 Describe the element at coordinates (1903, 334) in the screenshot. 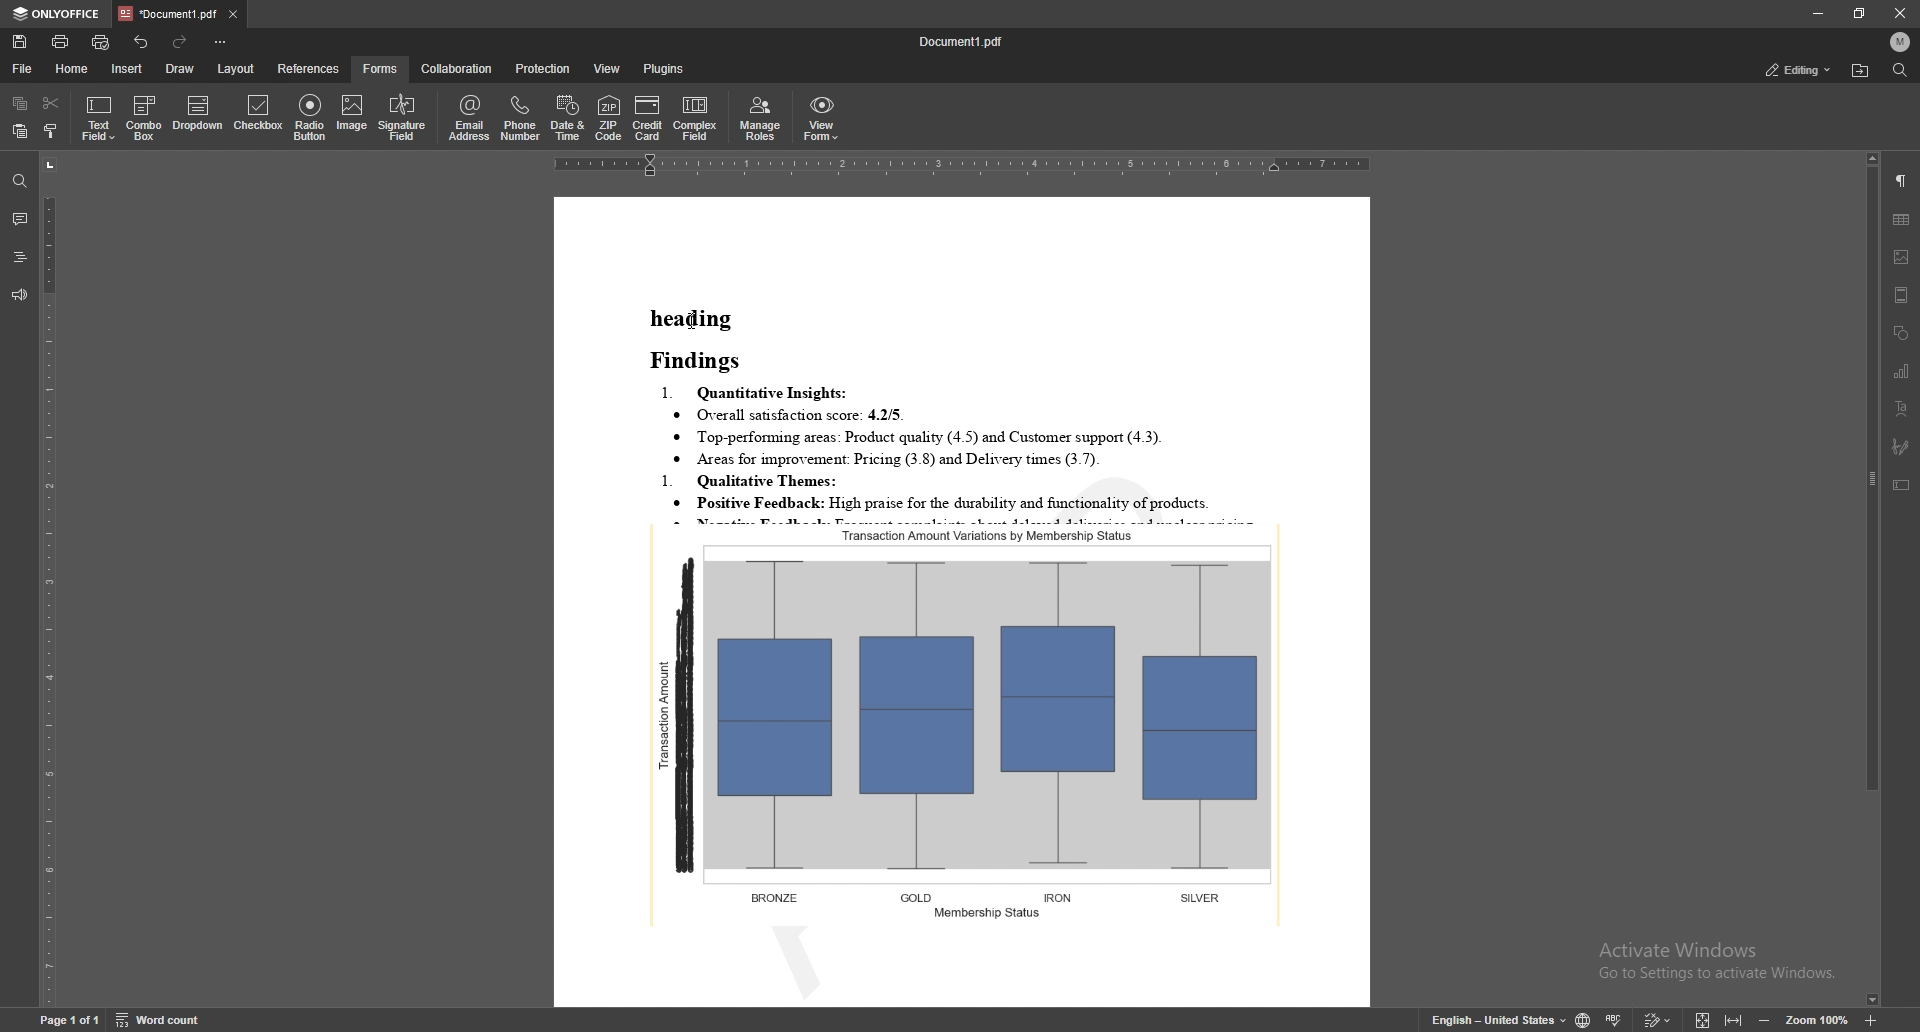

I see `shapes` at that location.